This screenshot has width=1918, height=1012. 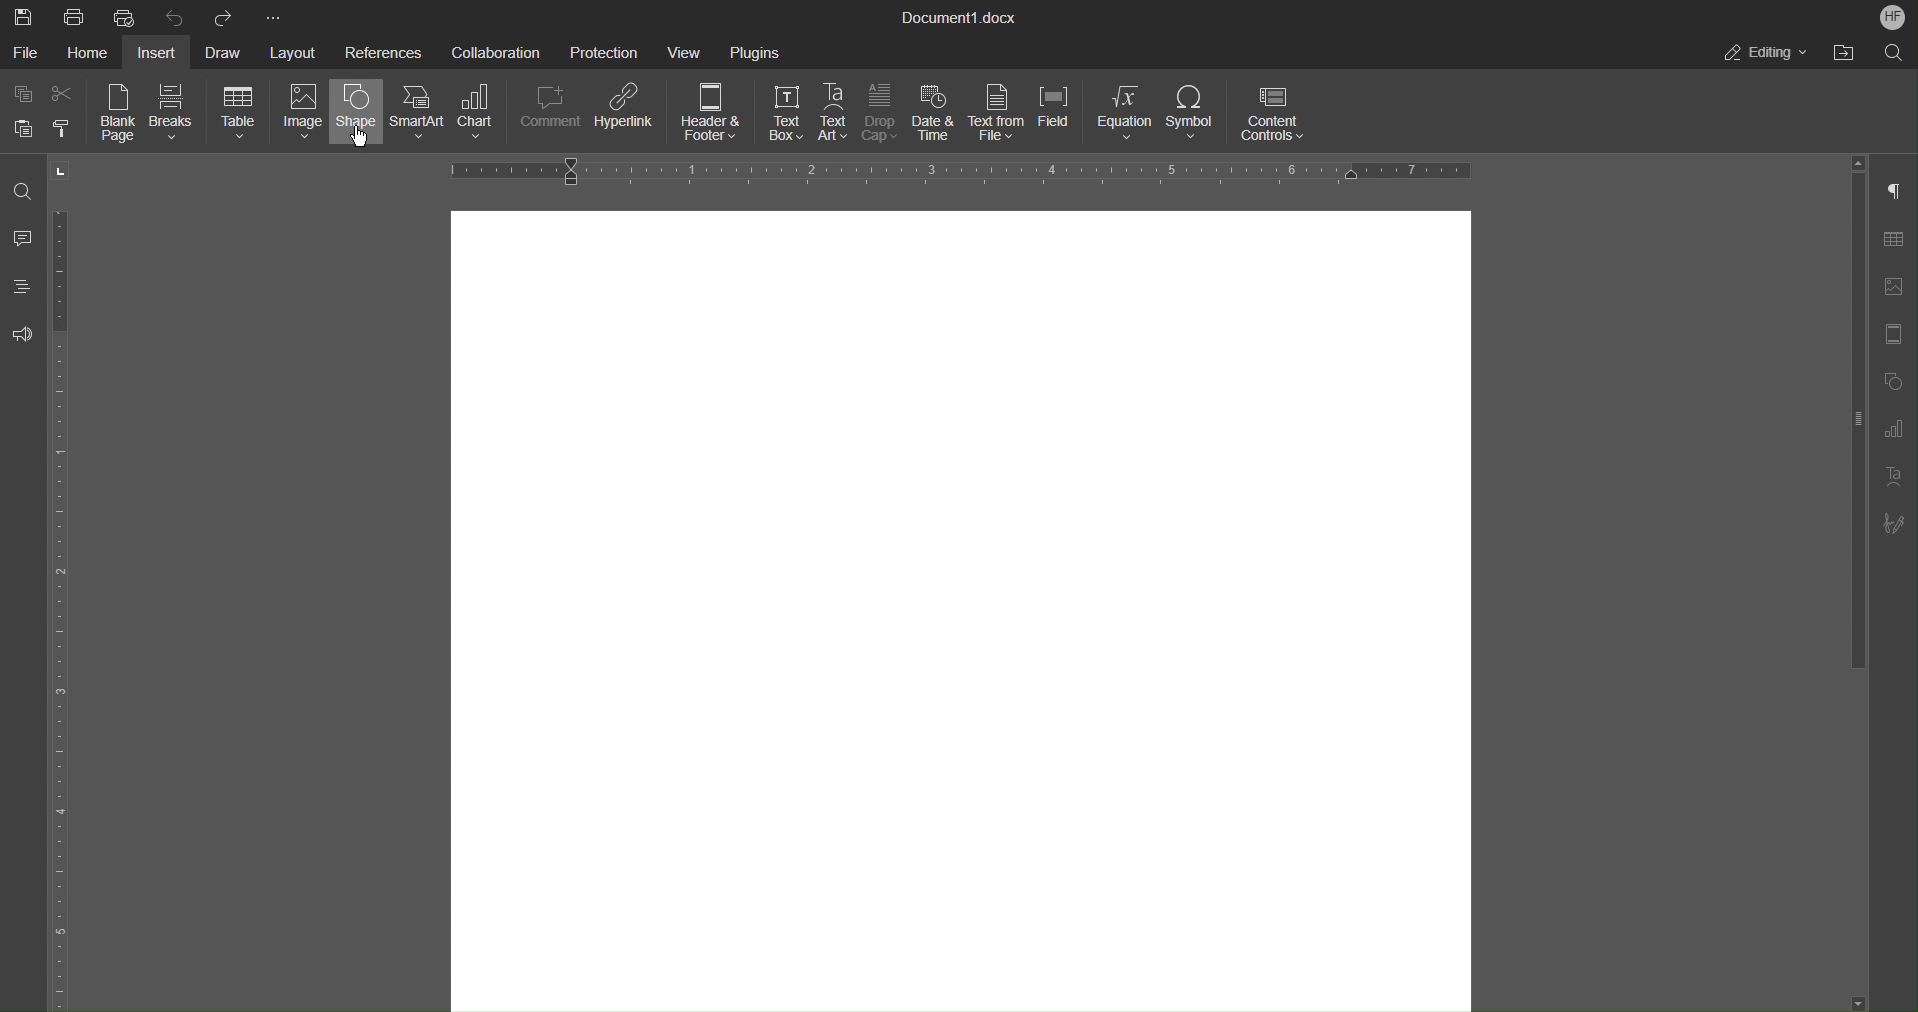 I want to click on Header & Footer, so click(x=713, y=115).